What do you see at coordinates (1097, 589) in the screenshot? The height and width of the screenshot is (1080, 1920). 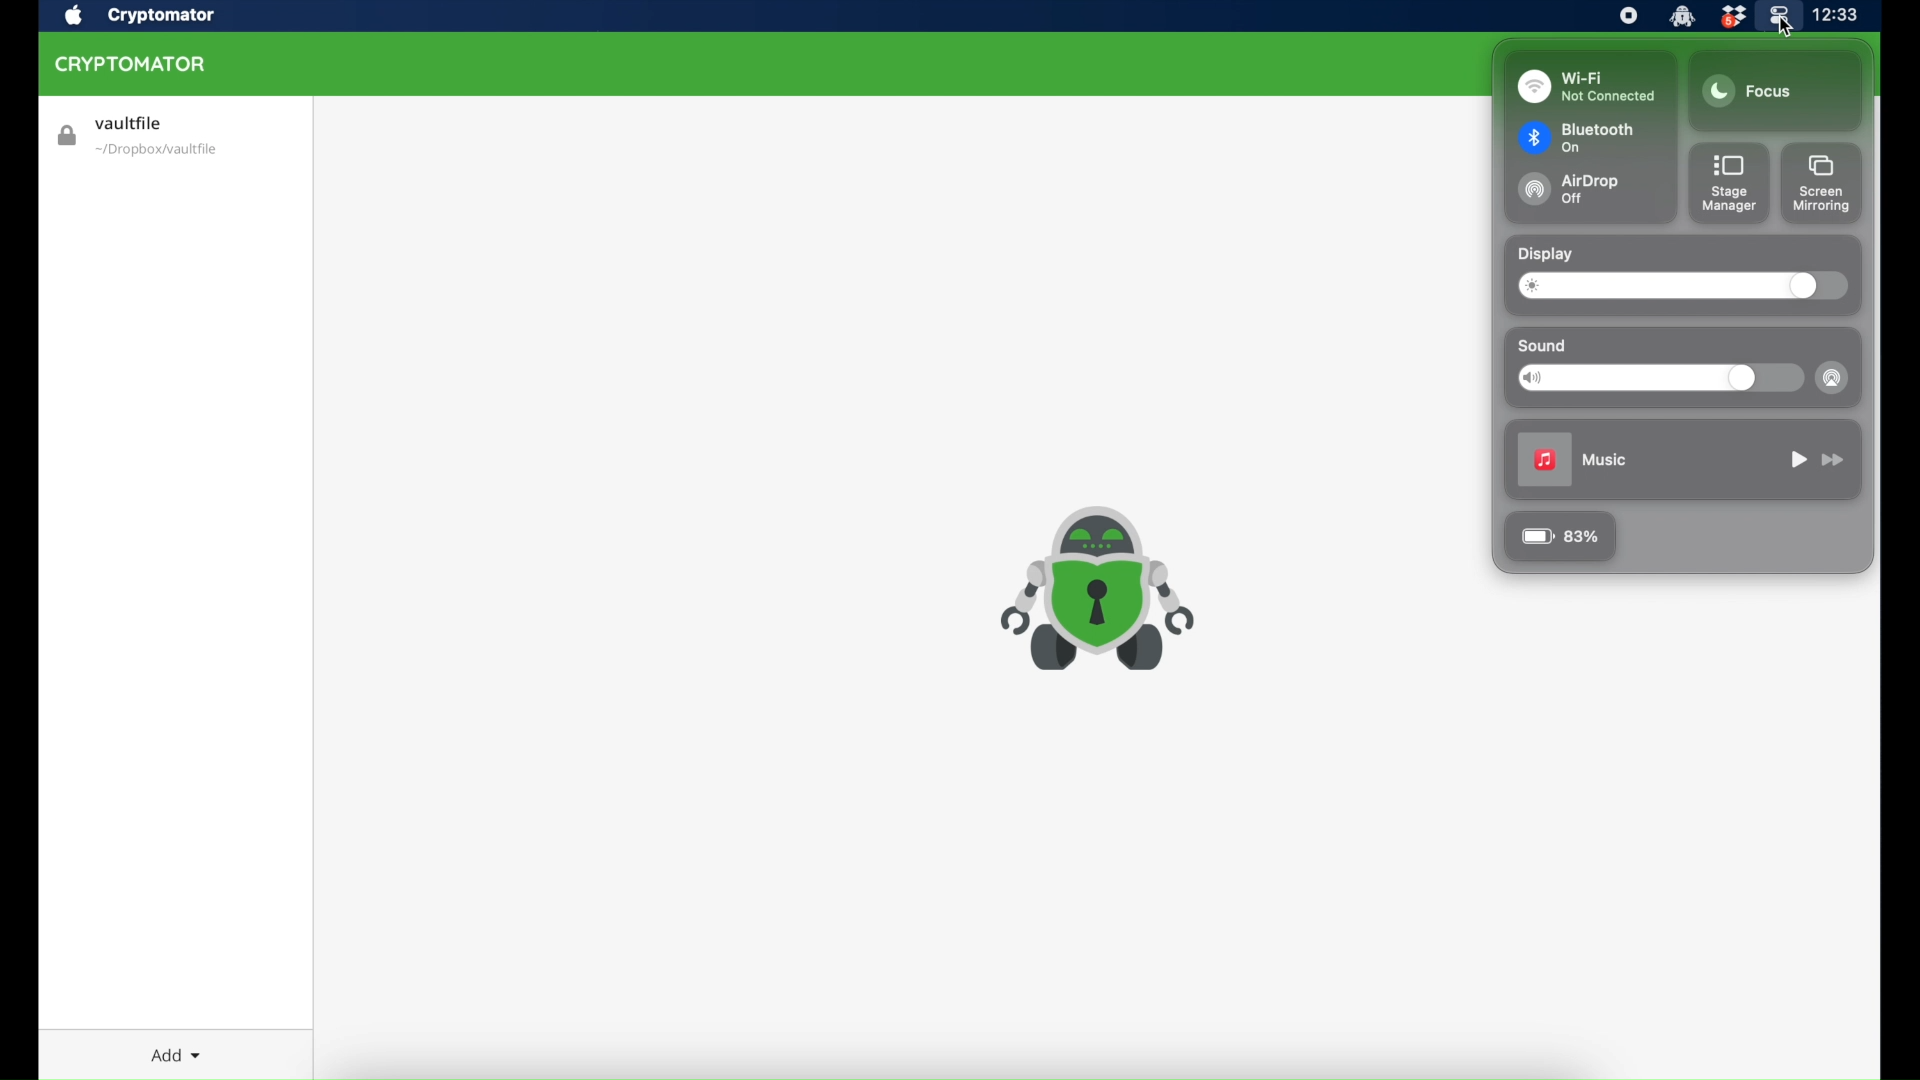 I see `cryptomator icon` at bounding box center [1097, 589].